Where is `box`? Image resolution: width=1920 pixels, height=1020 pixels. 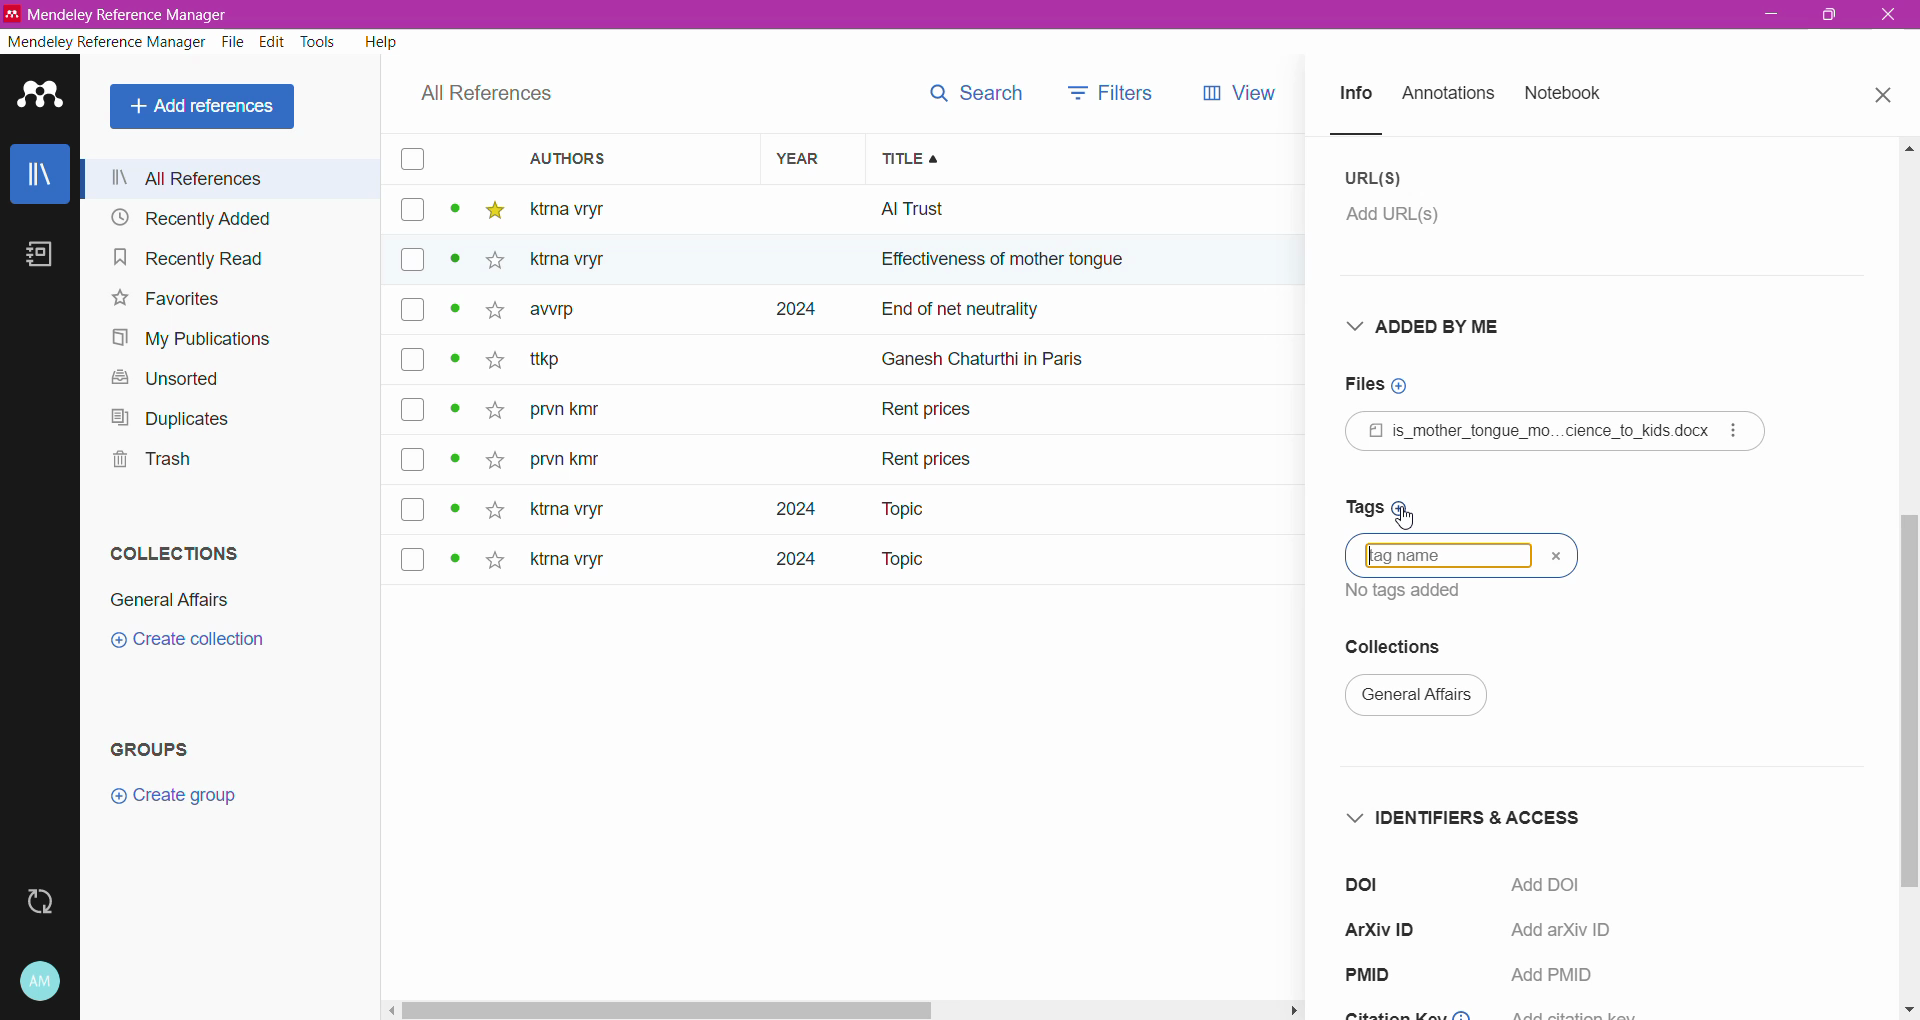
box is located at coordinates (410, 160).